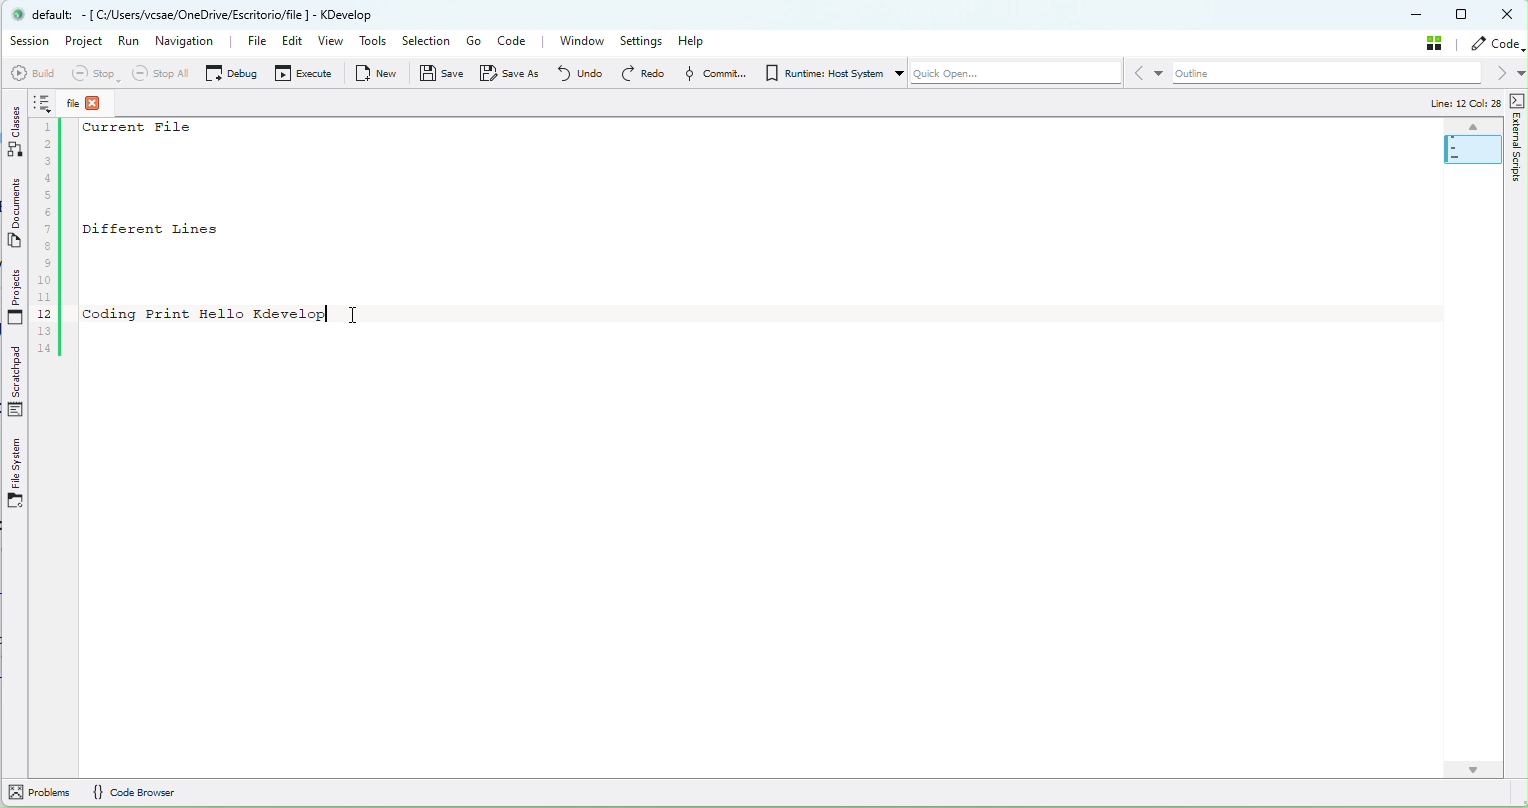  I want to click on redo, so click(642, 73).